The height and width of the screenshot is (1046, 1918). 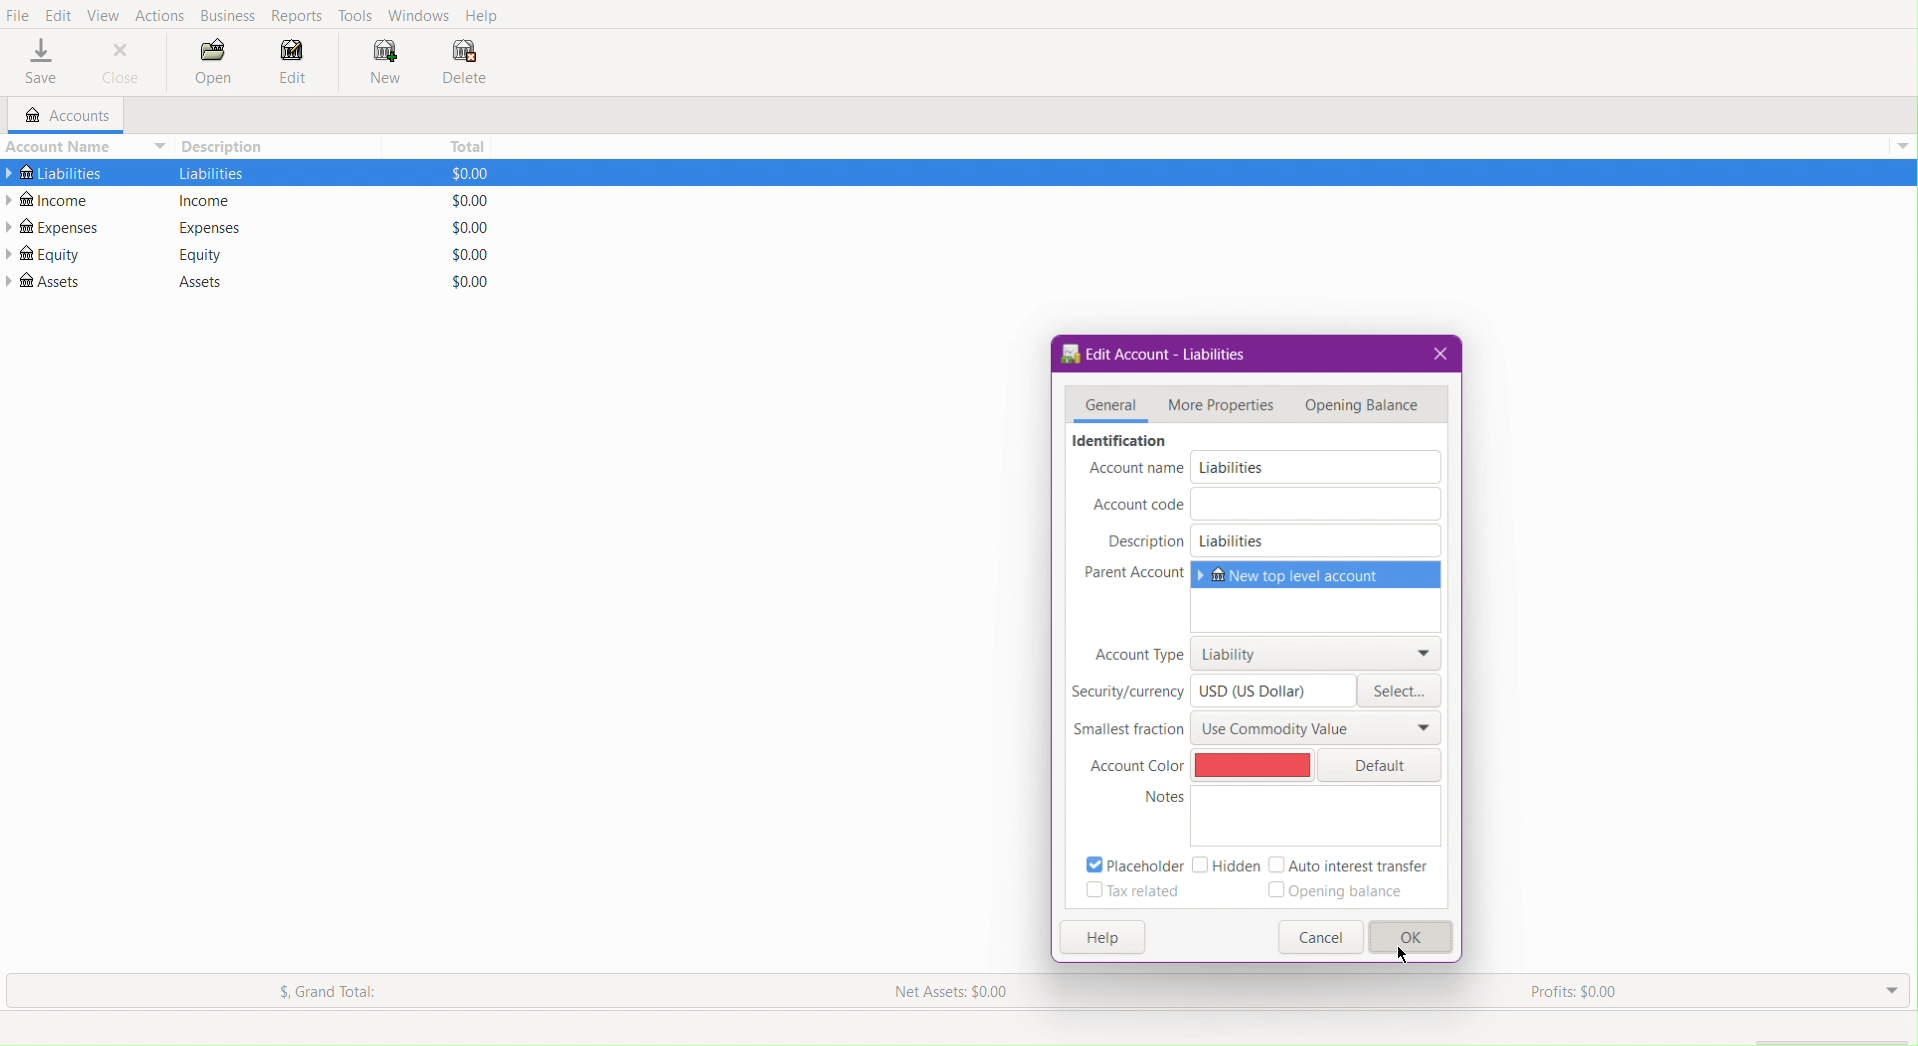 What do you see at coordinates (1226, 868) in the screenshot?
I see `Hidden` at bounding box center [1226, 868].